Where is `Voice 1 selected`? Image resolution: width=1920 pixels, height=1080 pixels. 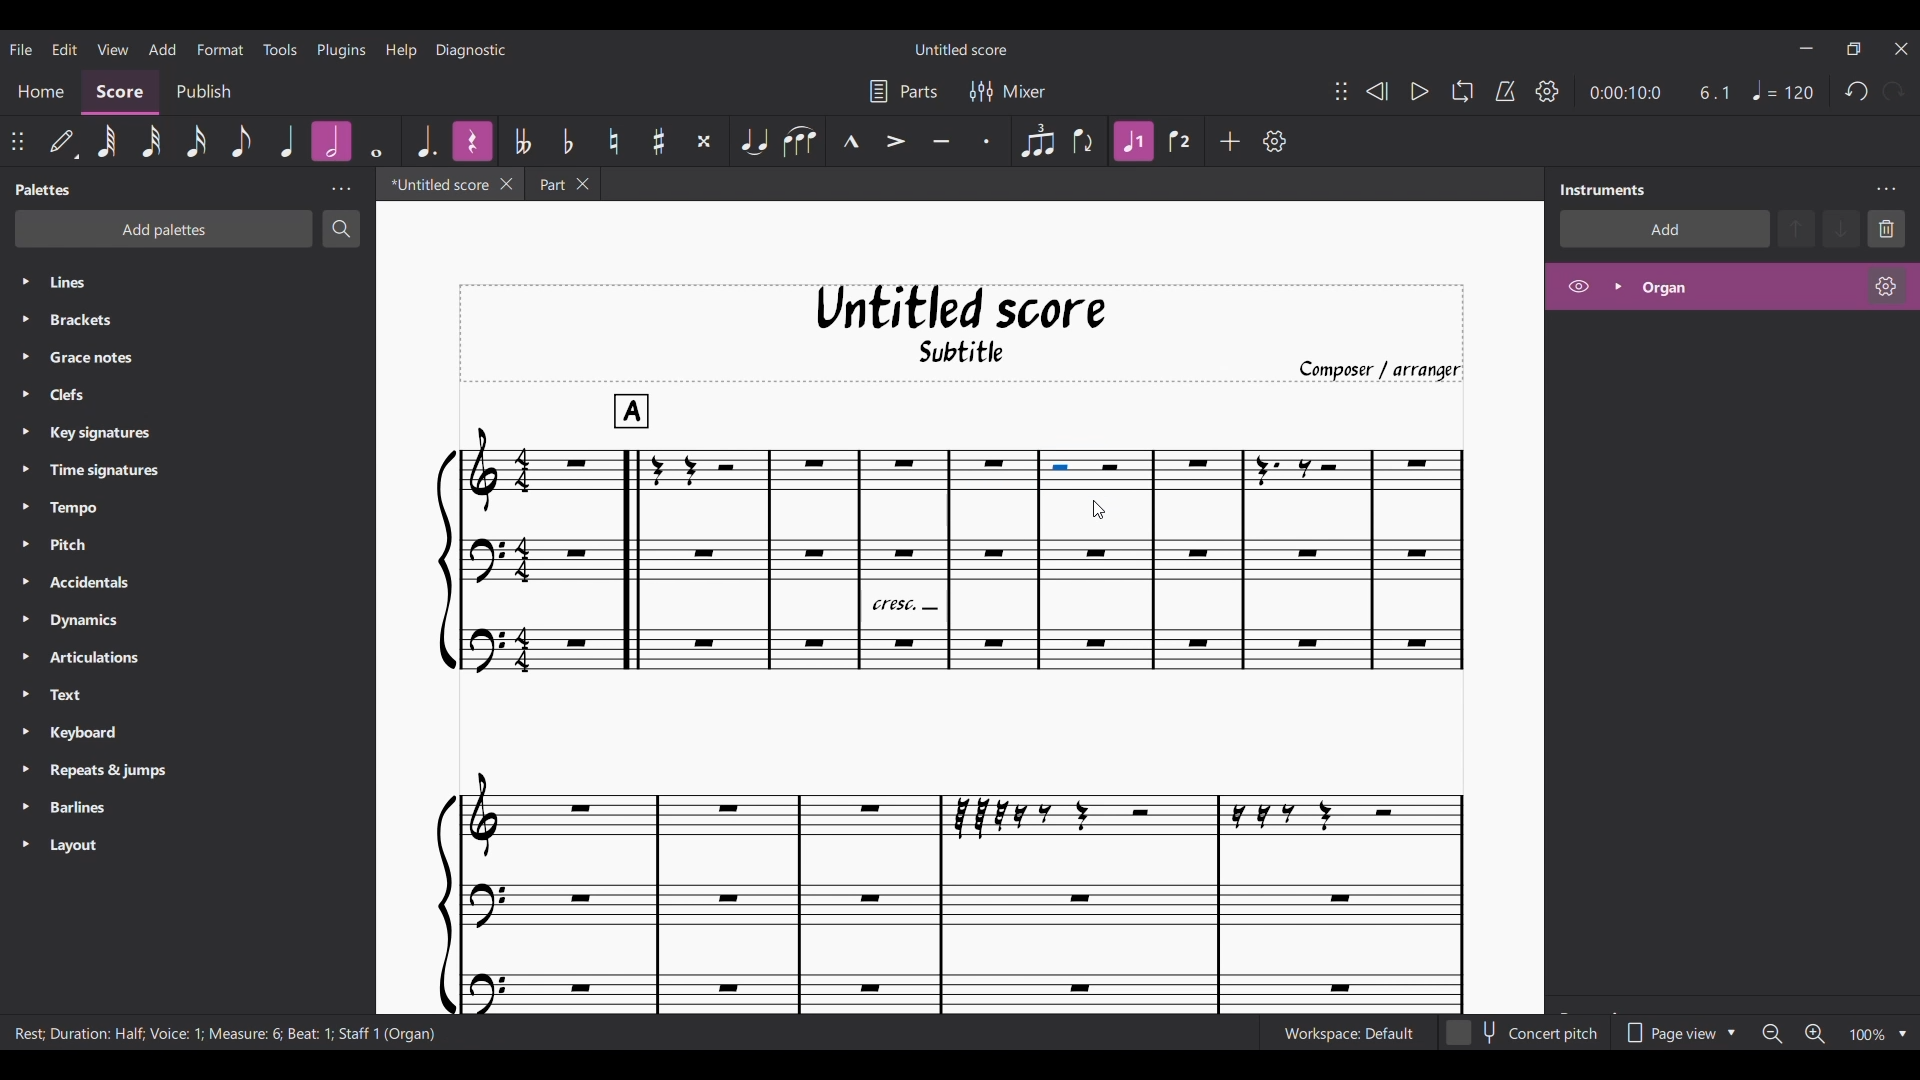 Voice 1 selected is located at coordinates (1133, 142).